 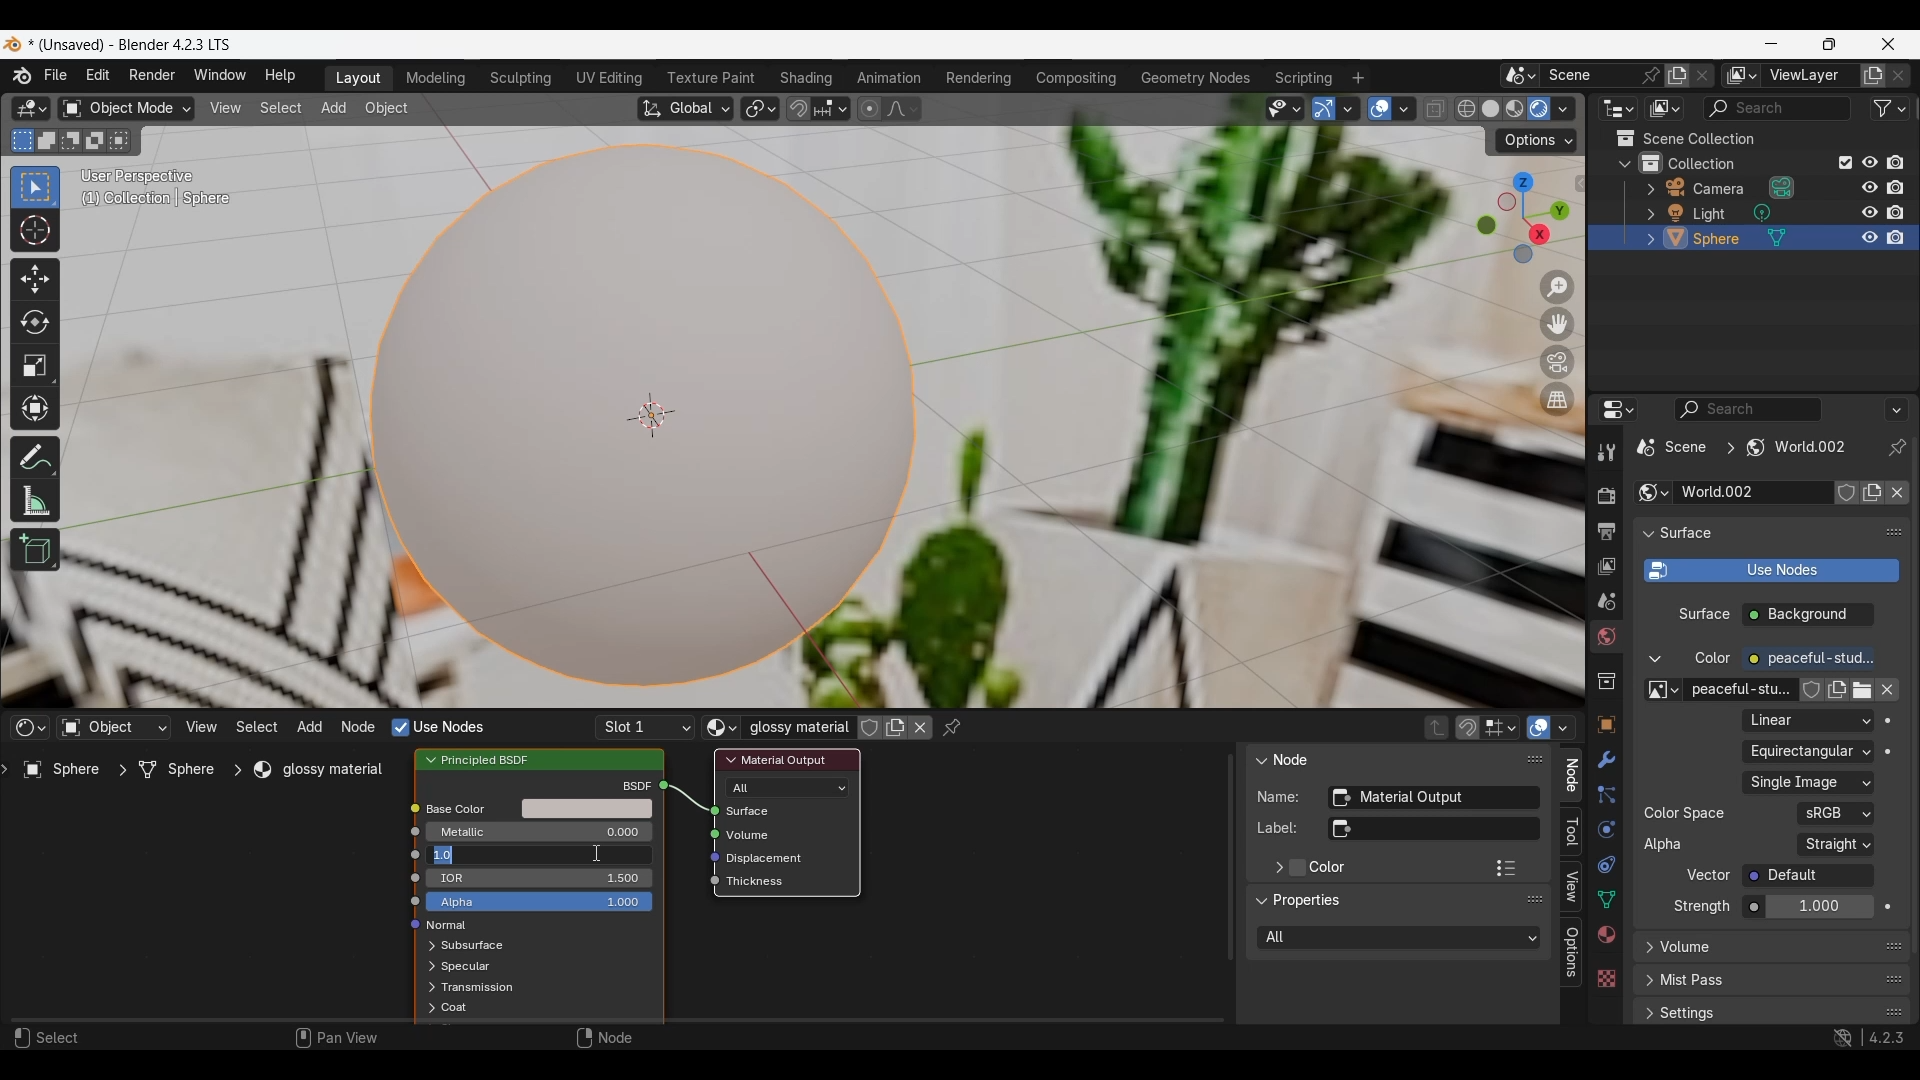 What do you see at coordinates (1846, 492) in the screenshot?
I see `Fake user` at bounding box center [1846, 492].